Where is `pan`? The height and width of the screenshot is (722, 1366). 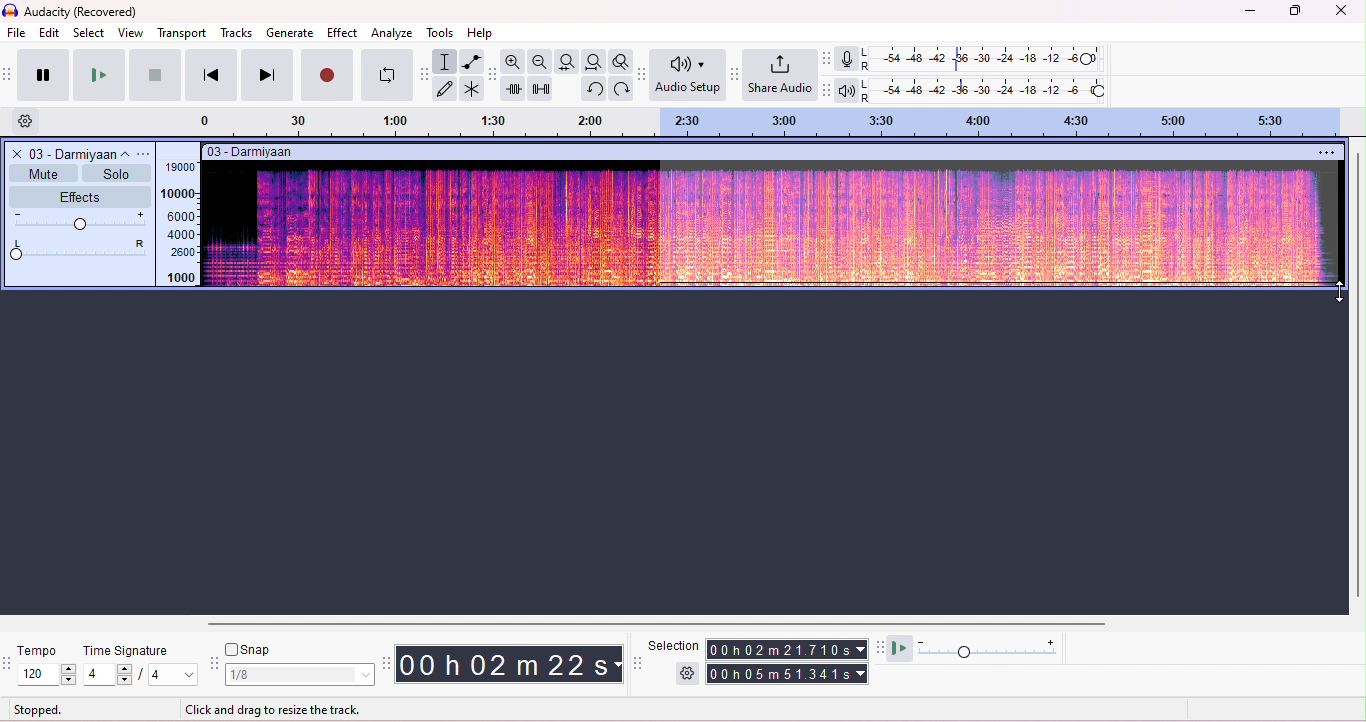 pan is located at coordinates (81, 249).